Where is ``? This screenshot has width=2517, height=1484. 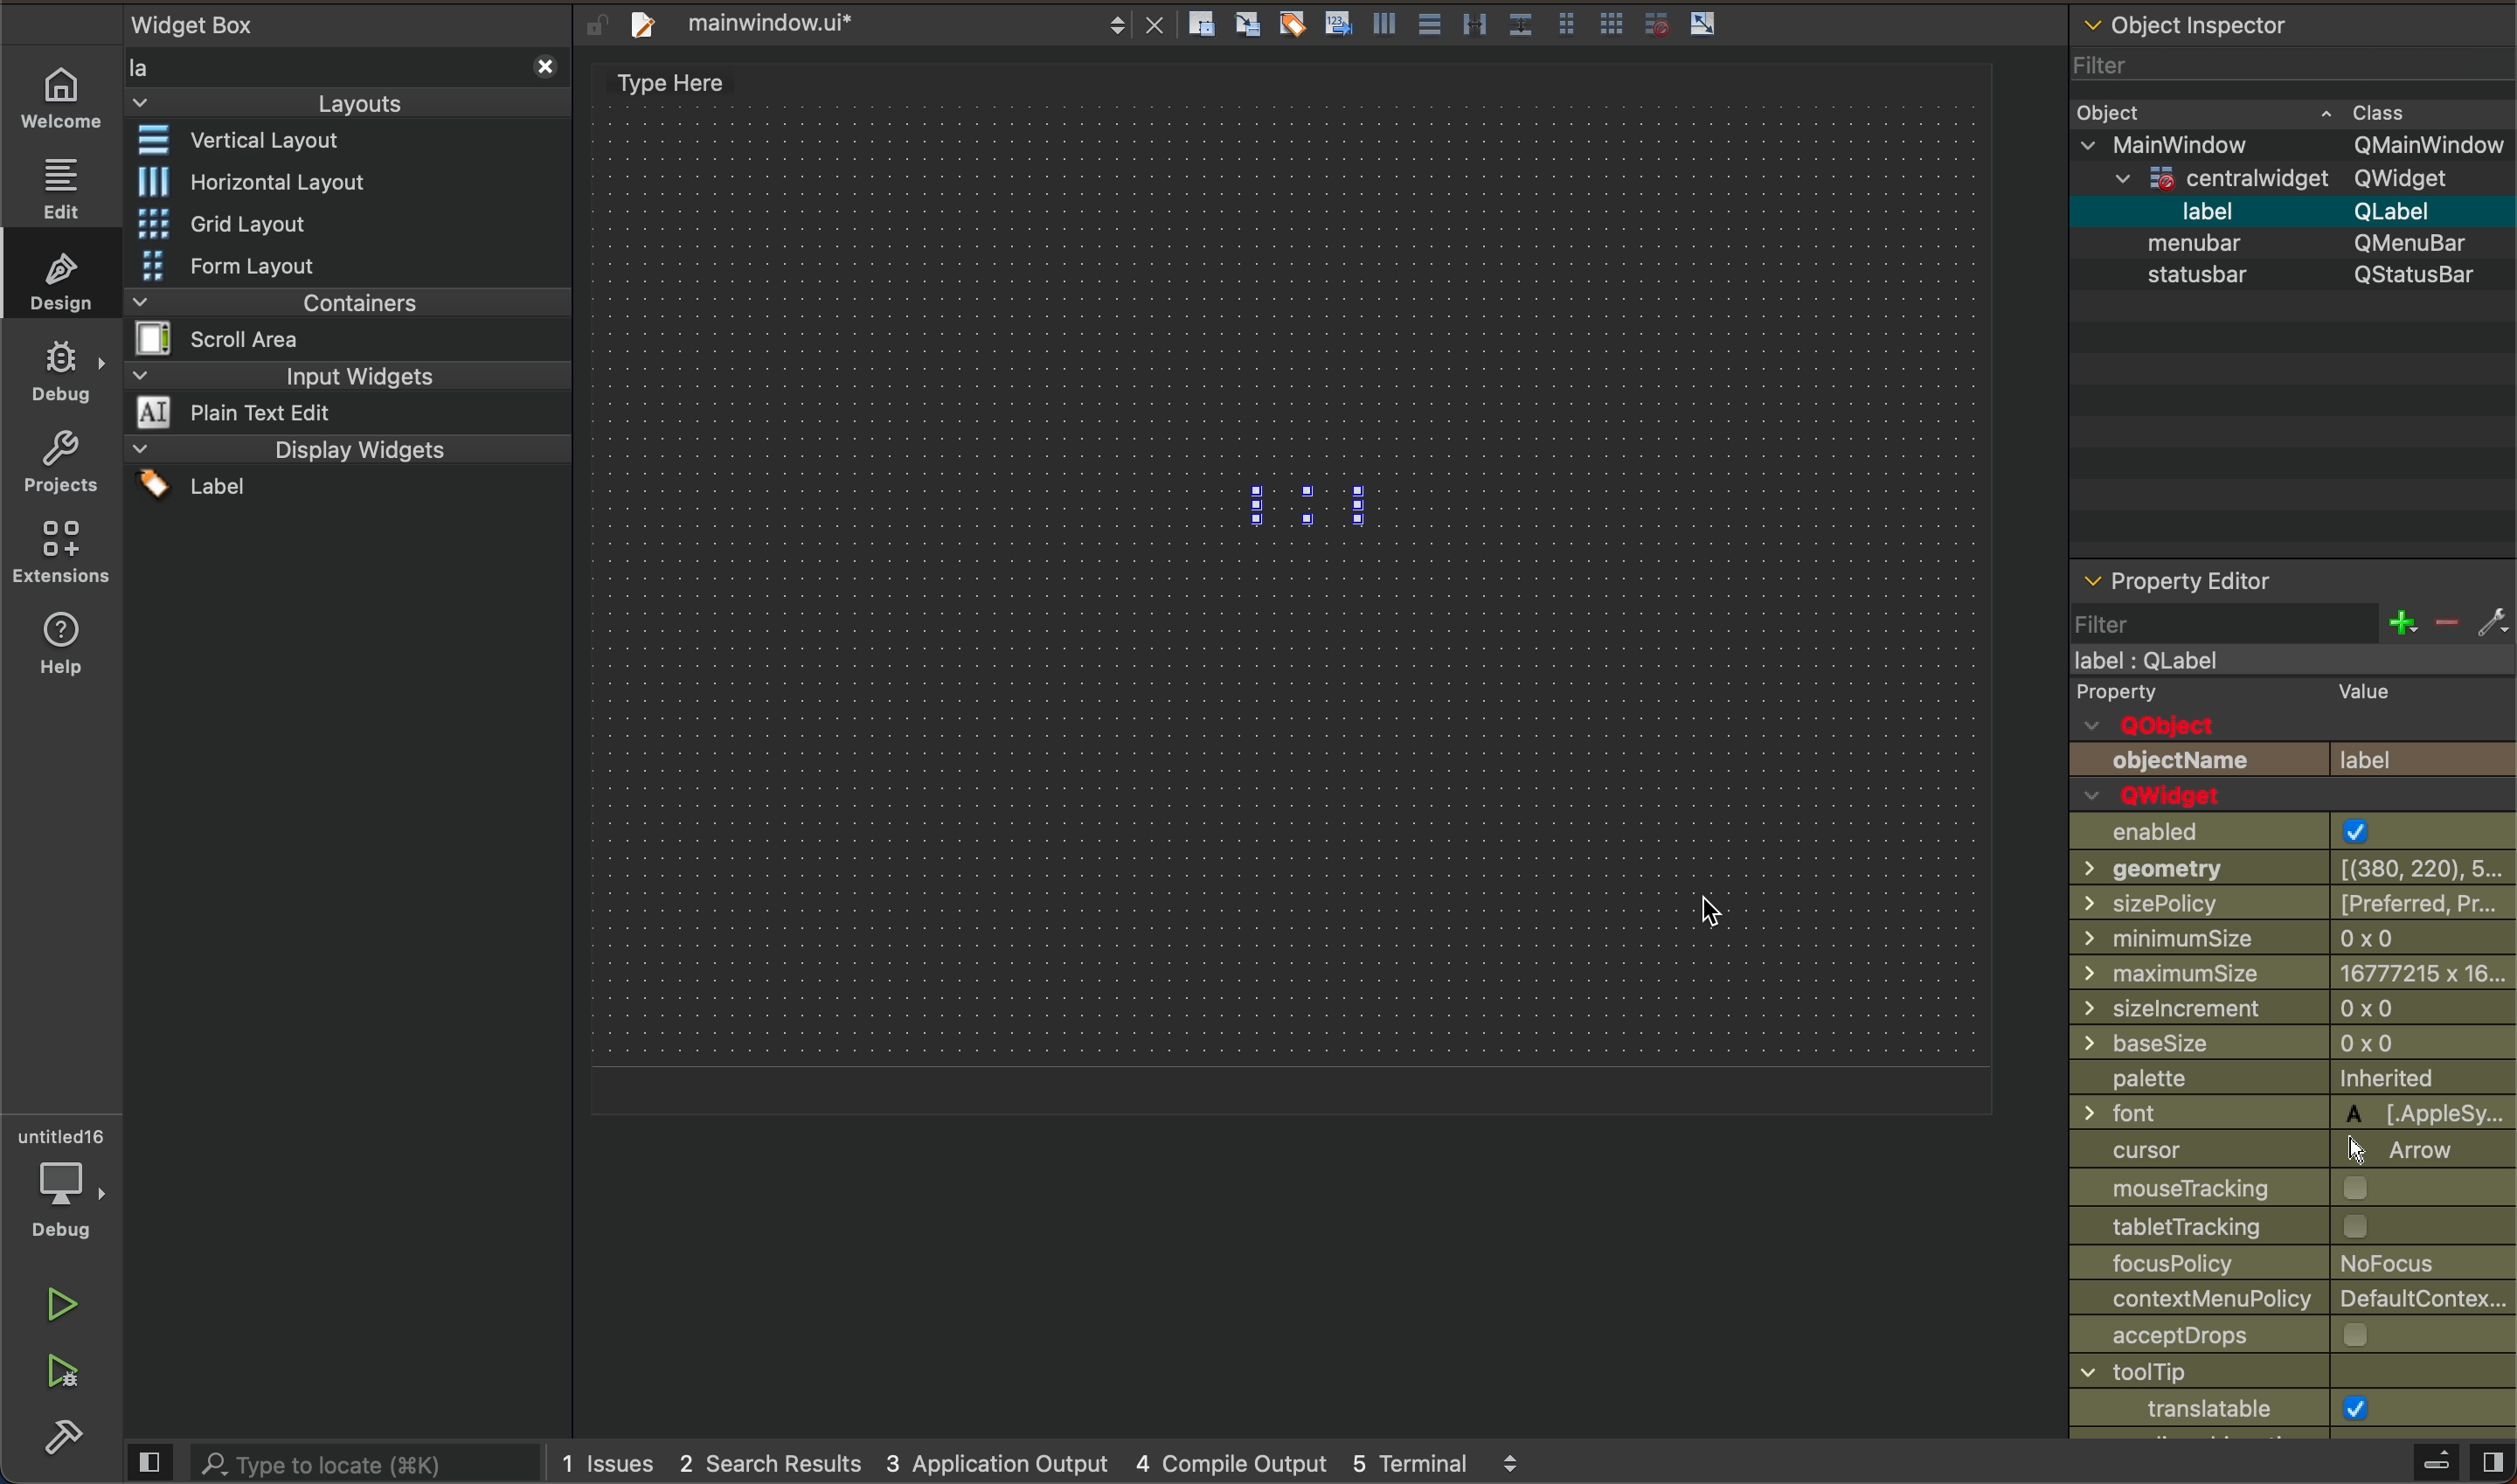
 is located at coordinates (2287, 872).